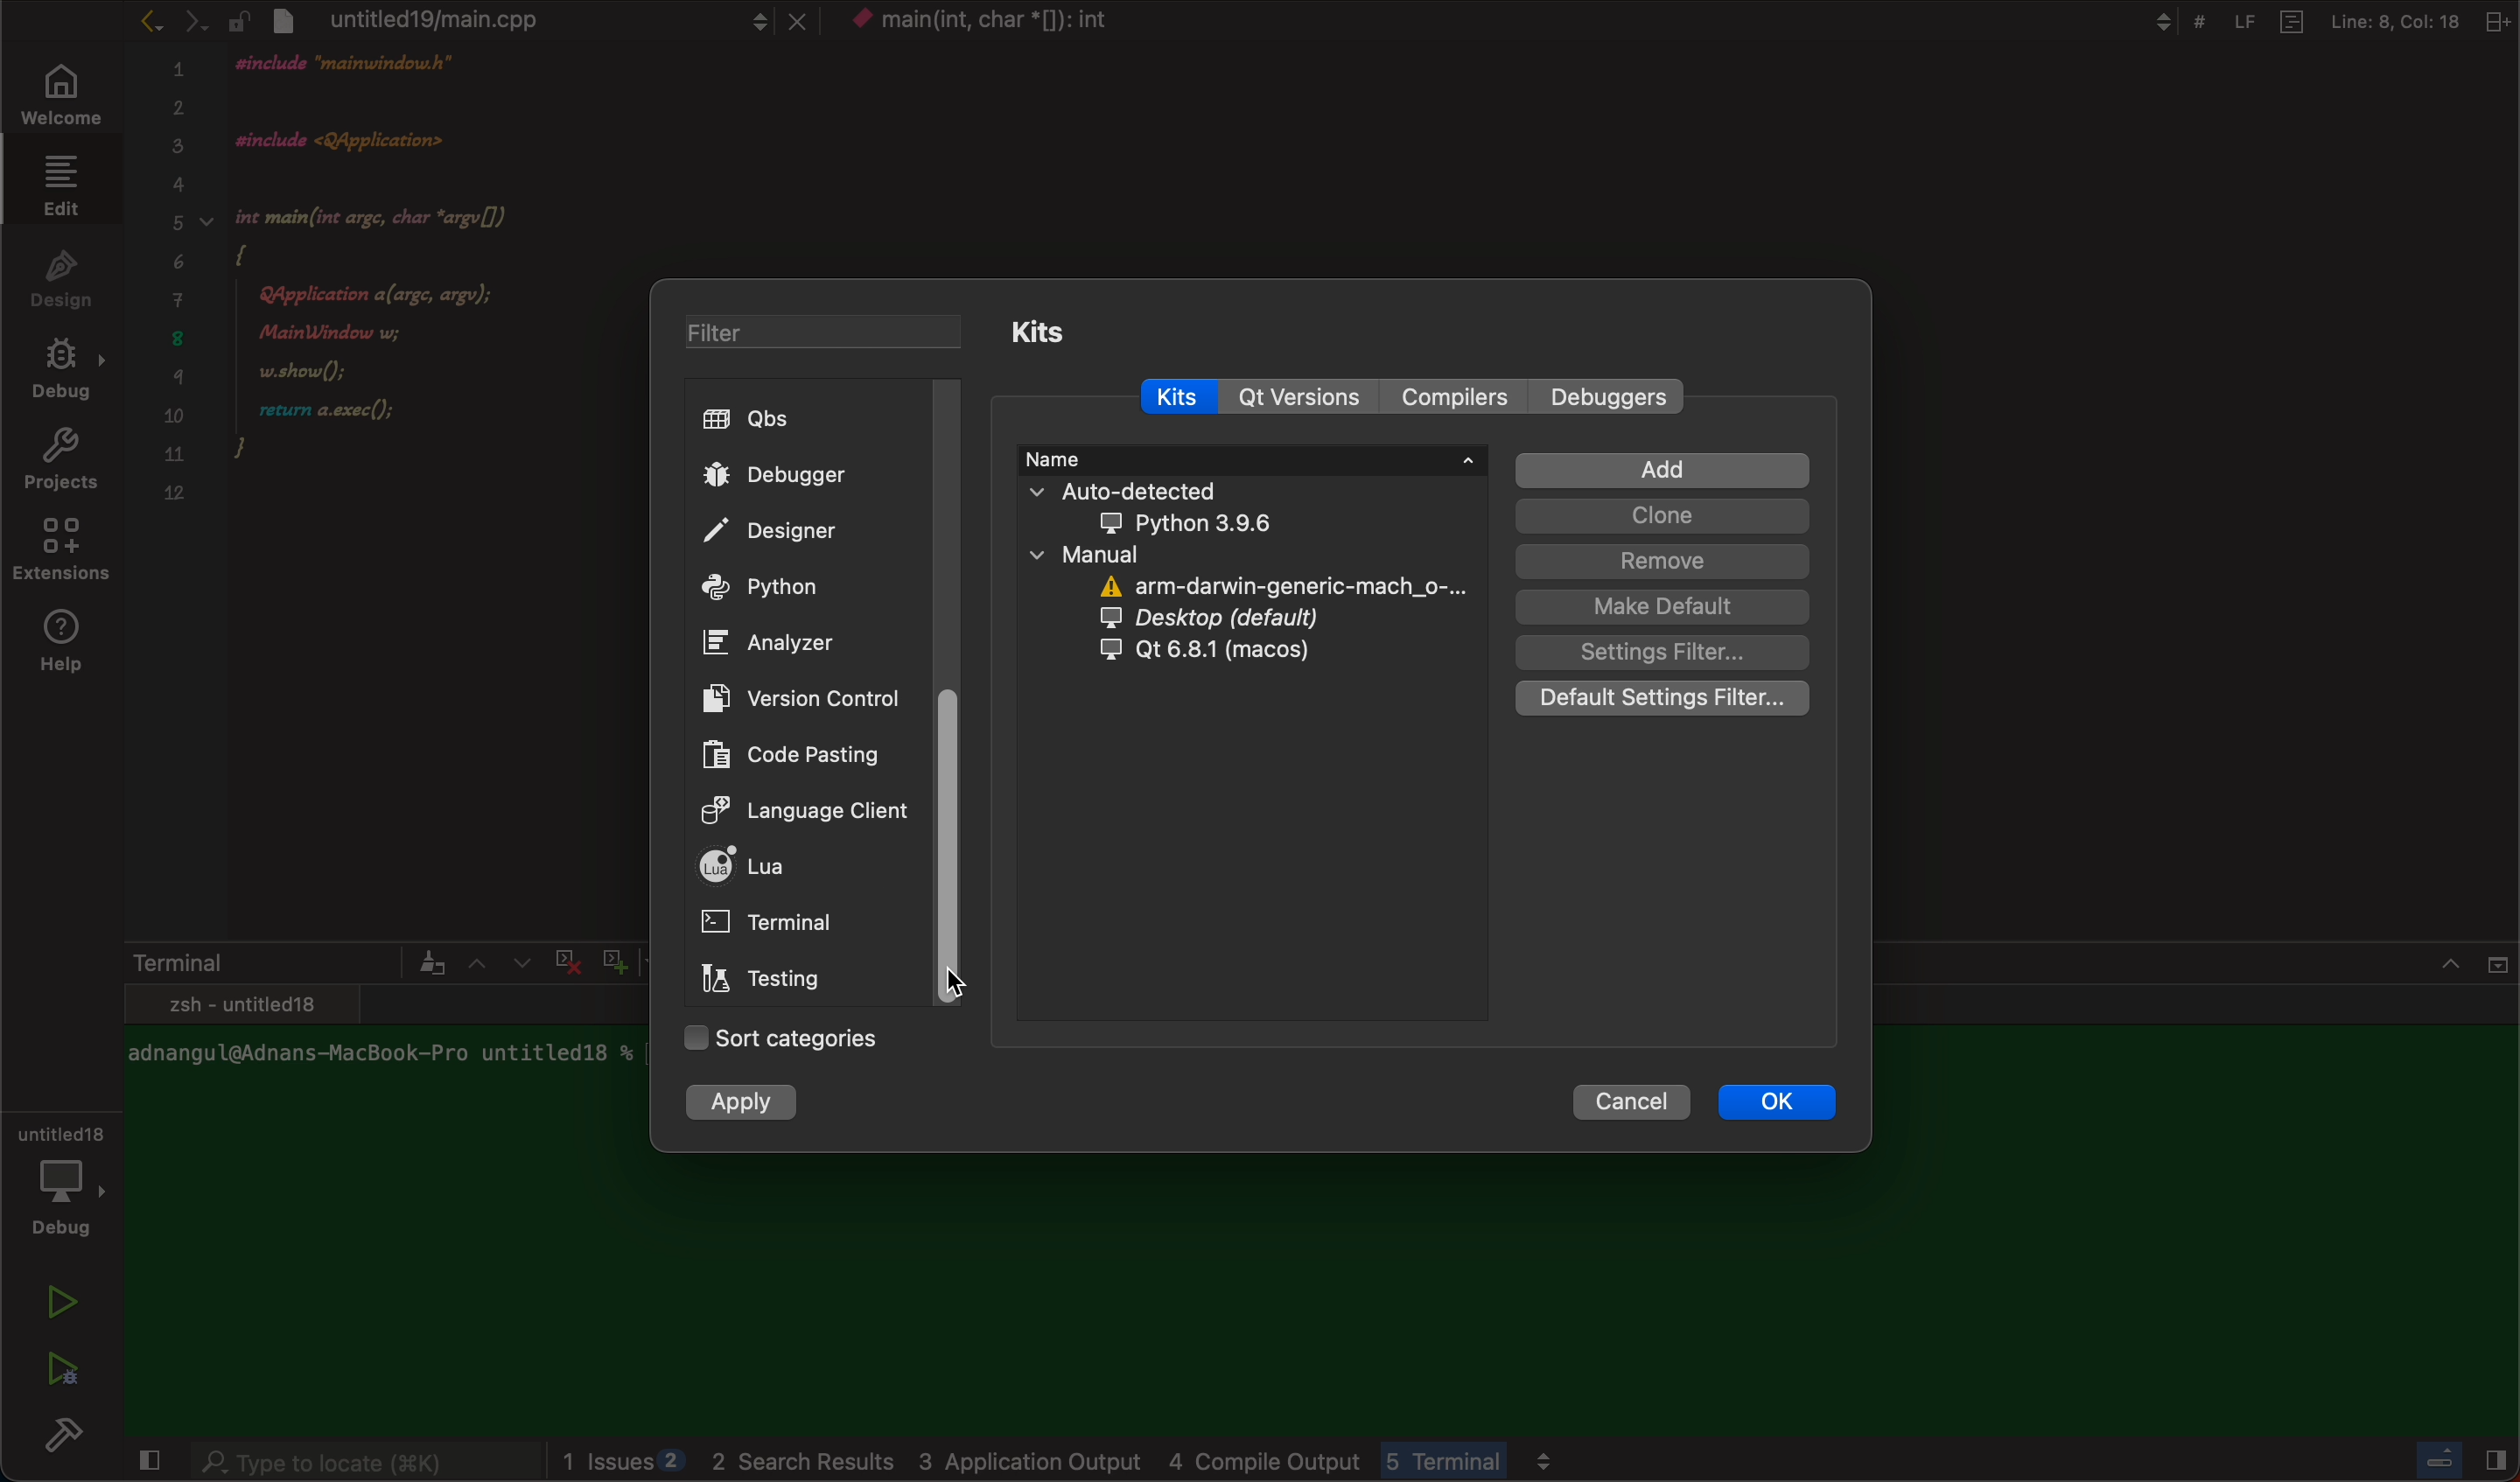 This screenshot has width=2520, height=1482. I want to click on design, so click(62, 276).